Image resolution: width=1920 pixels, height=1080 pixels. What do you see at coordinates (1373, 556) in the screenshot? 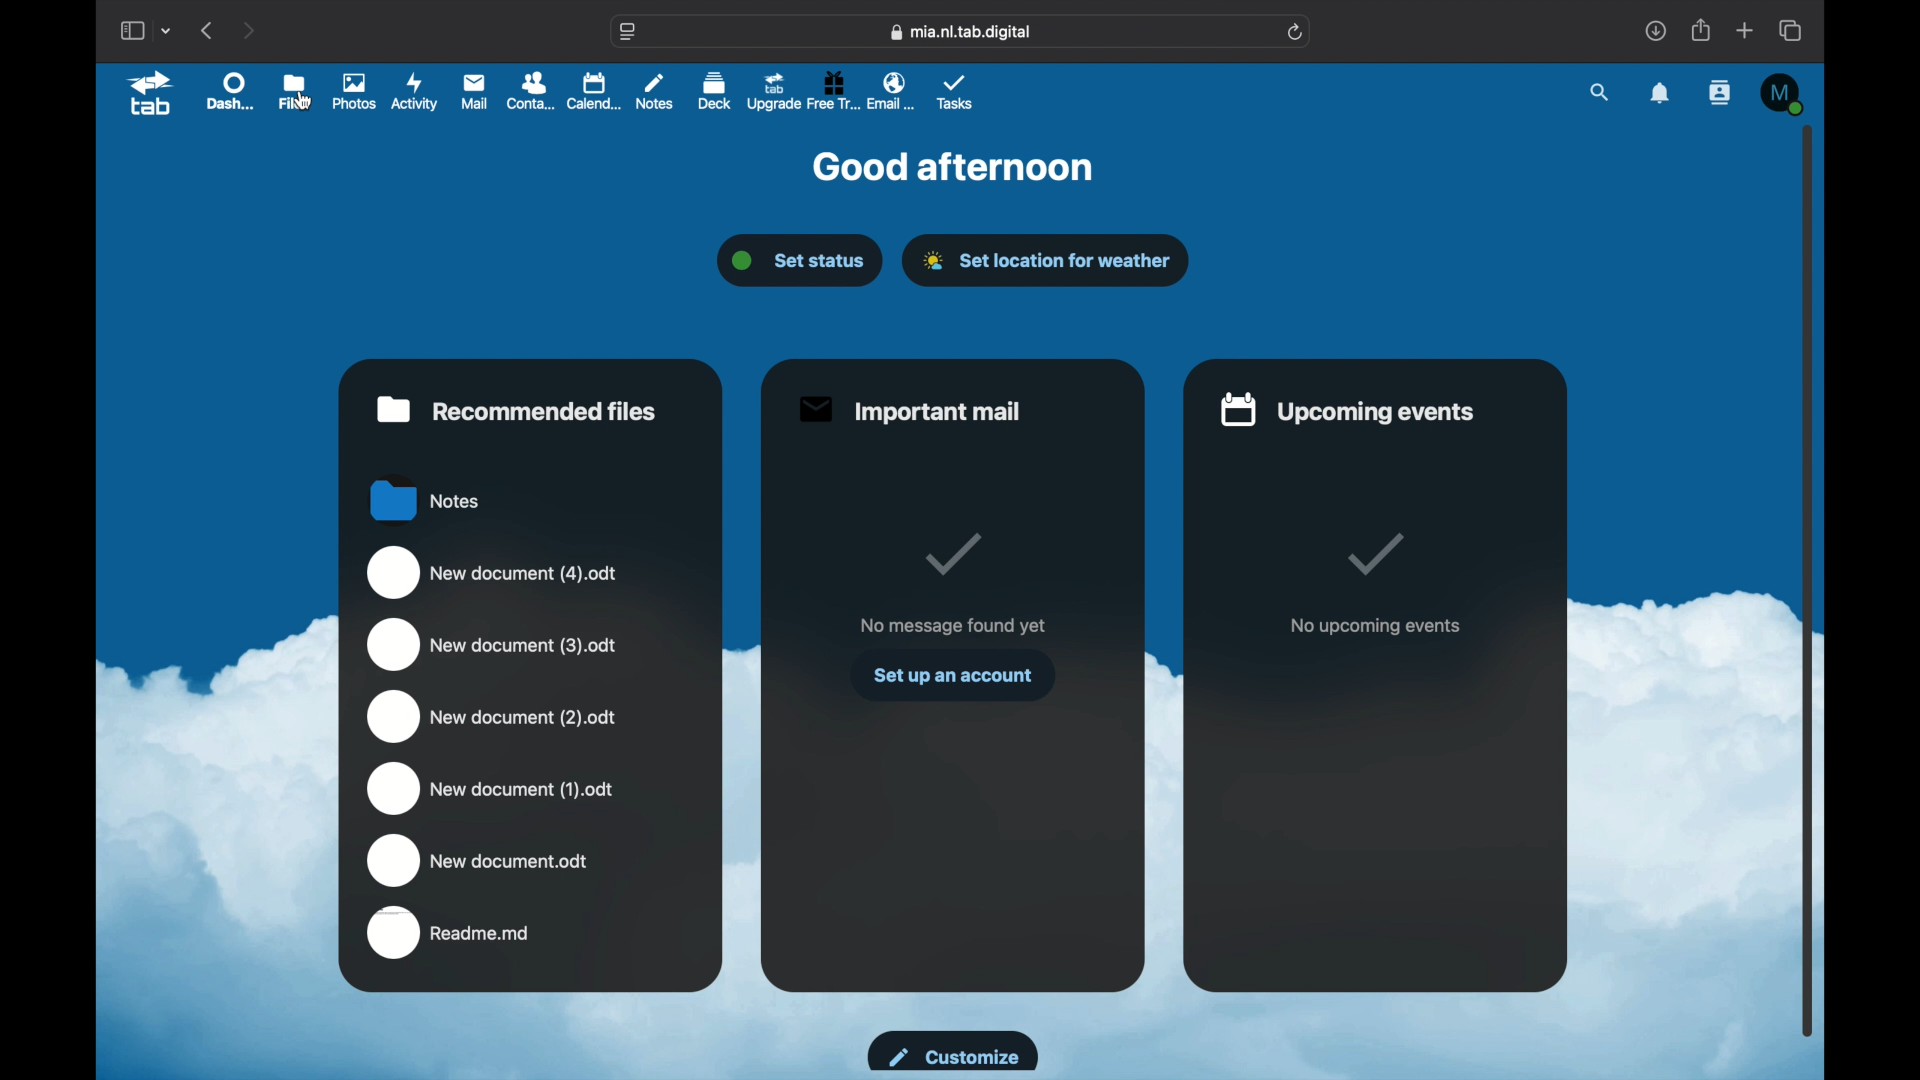
I see `tick mark` at bounding box center [1373, 556].